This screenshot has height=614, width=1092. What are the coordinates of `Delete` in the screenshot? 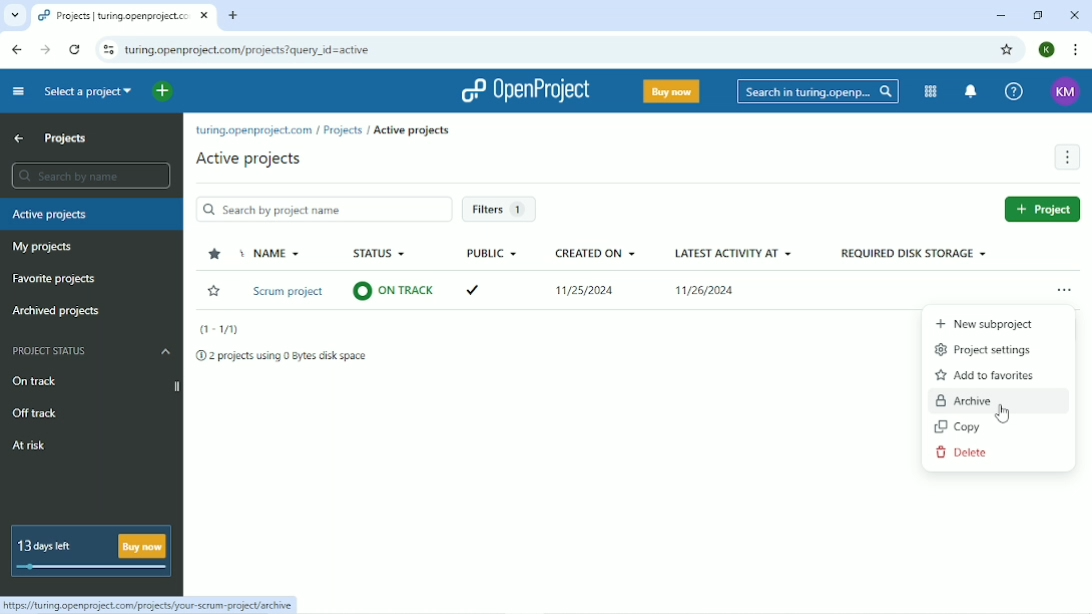 It's located at (964, 451).